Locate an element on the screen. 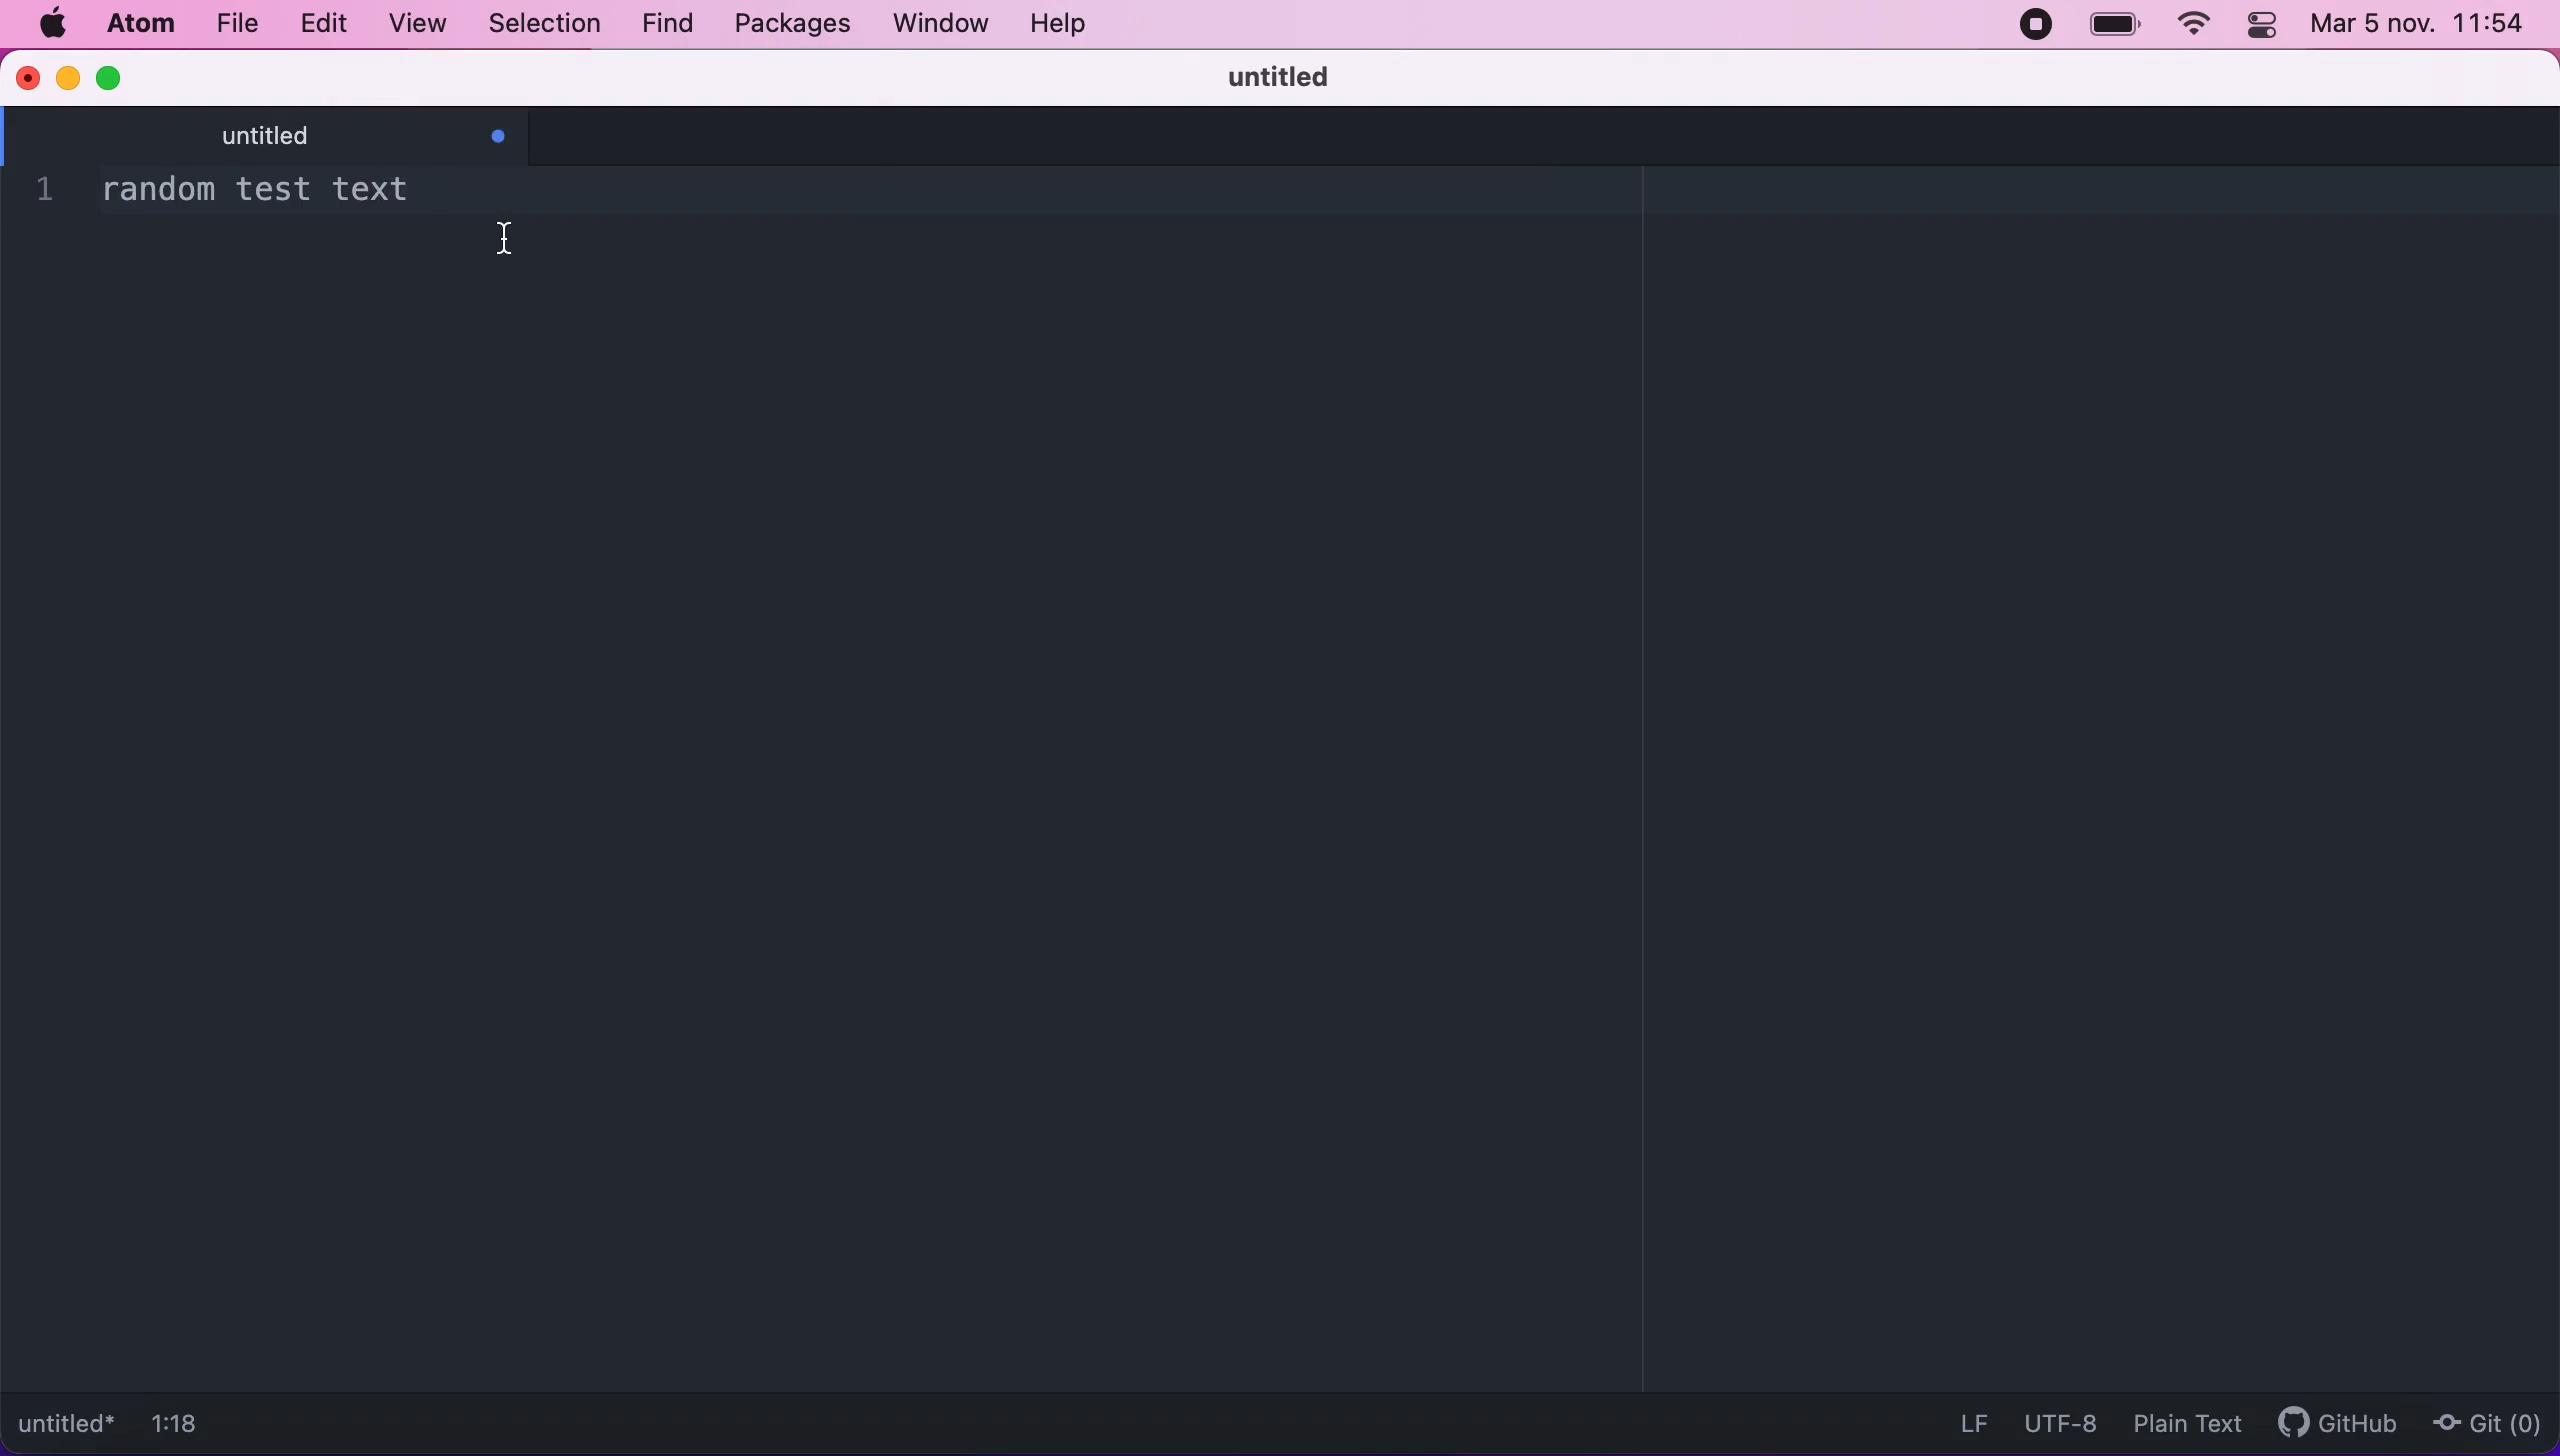  help is located at coordinates (1080, 26).